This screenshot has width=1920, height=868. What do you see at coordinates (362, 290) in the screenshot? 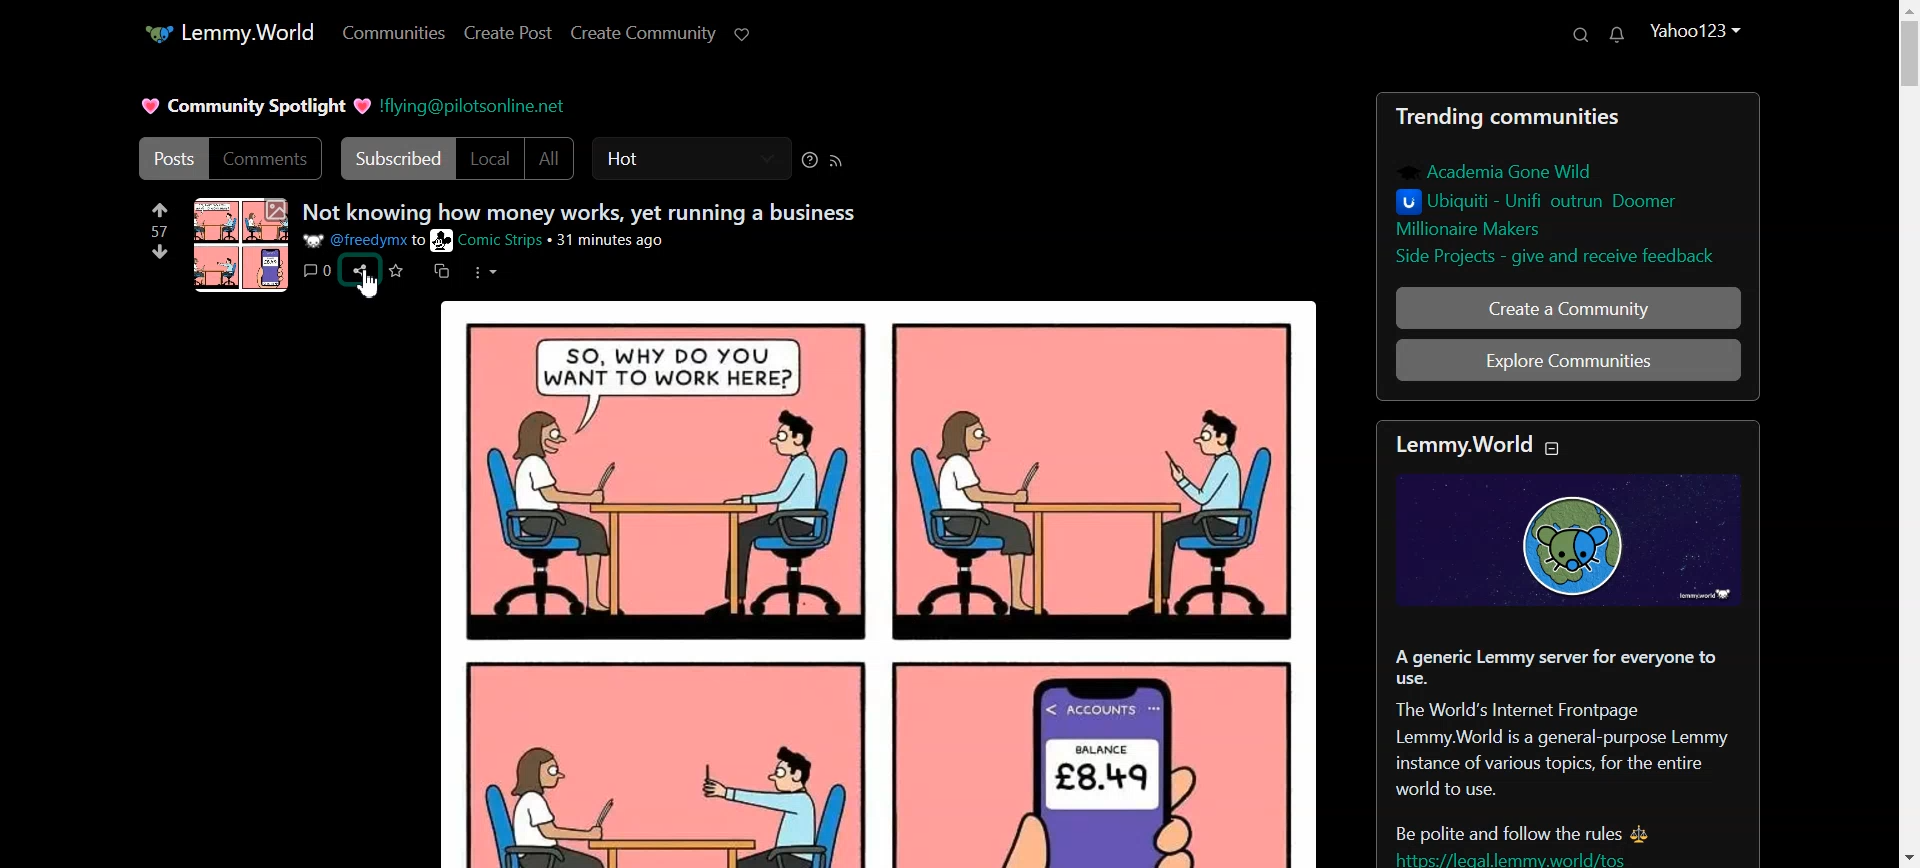
I see `cursor on button` at bounding box center [362, 290].